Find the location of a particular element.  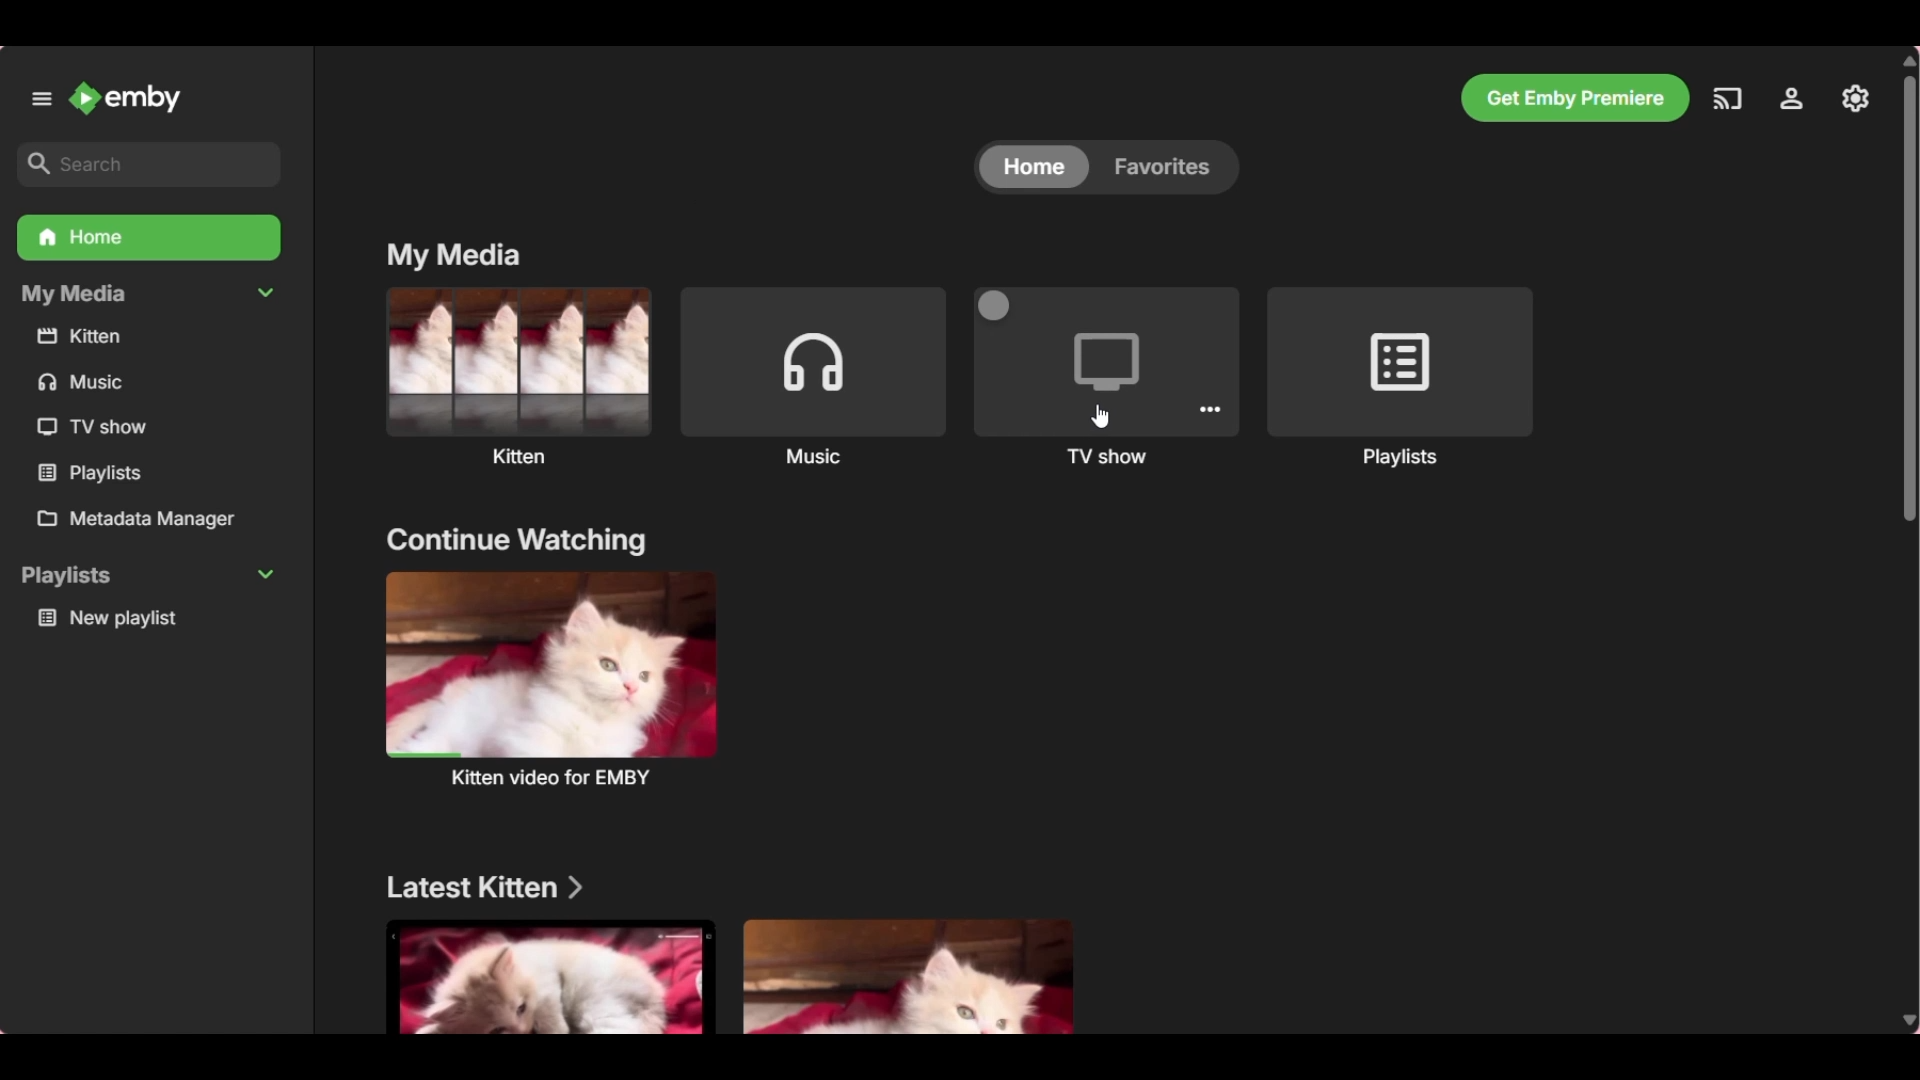

Kitten is located at coordinates (517, 361).